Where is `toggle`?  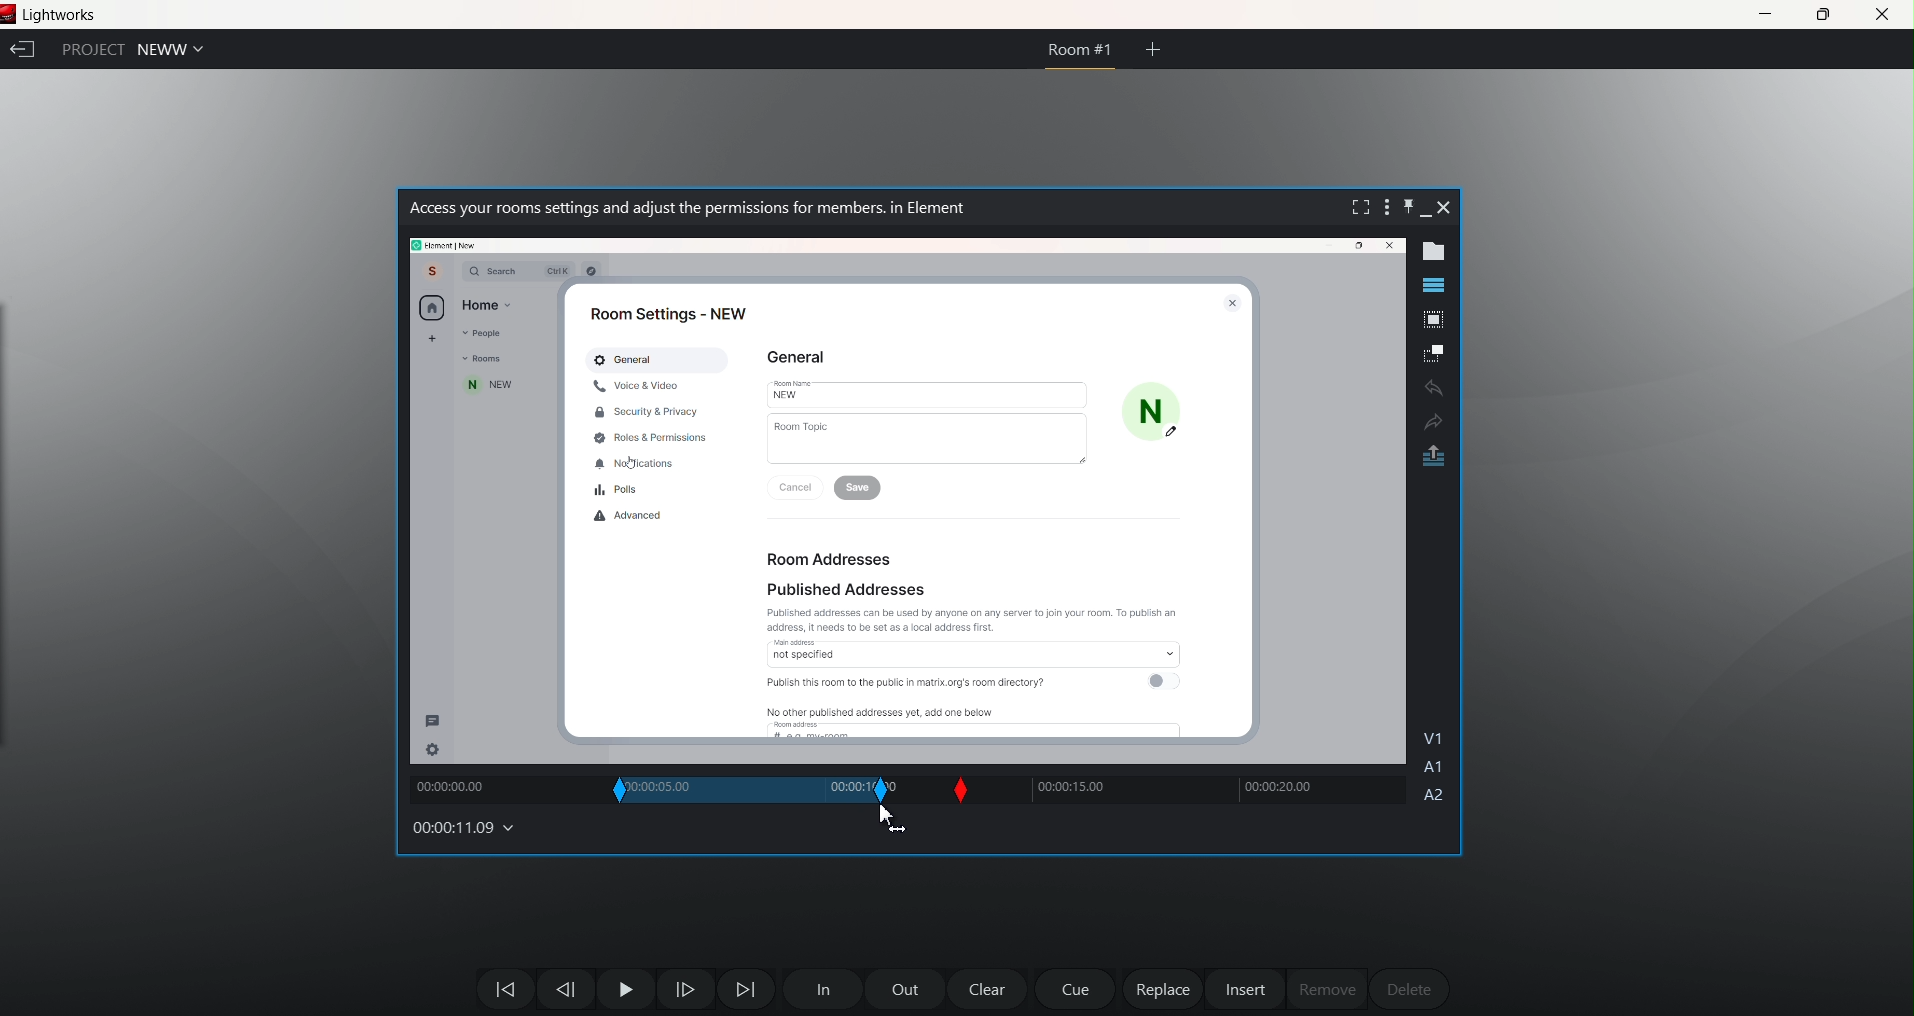 toggle is located at coordinates (1165, 680).